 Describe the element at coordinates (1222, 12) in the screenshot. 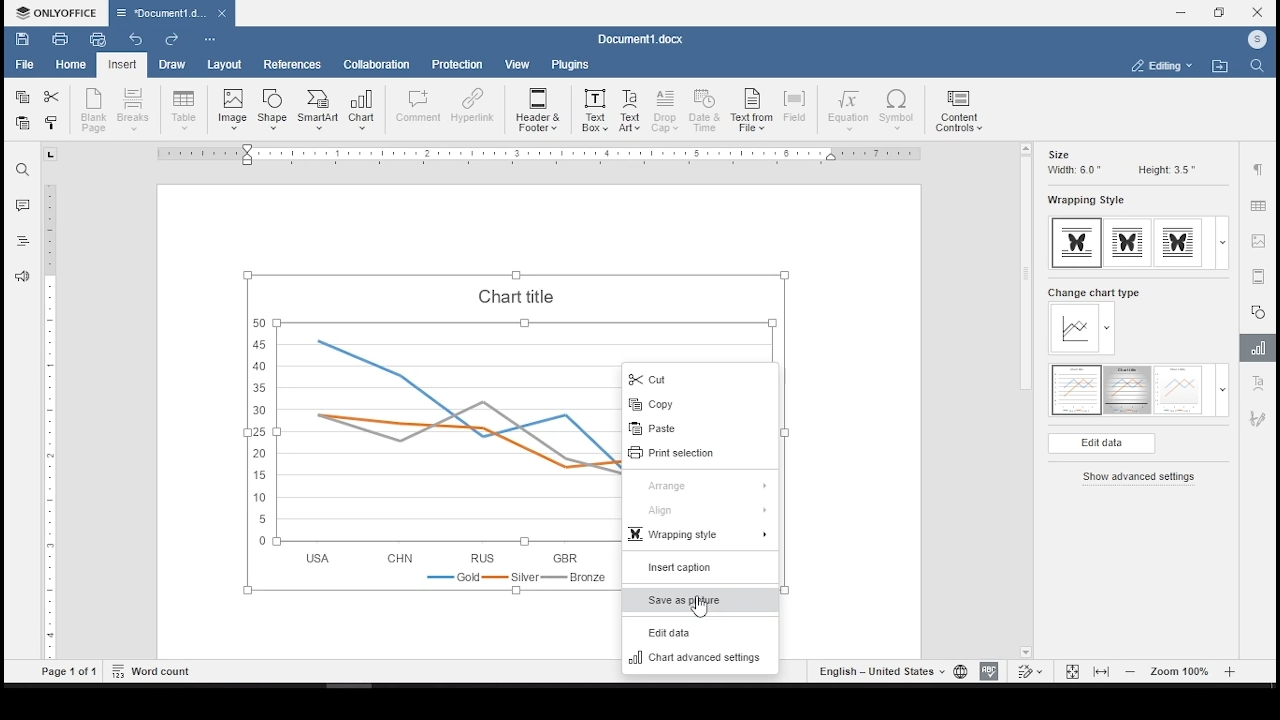

I see `restore` at that location.